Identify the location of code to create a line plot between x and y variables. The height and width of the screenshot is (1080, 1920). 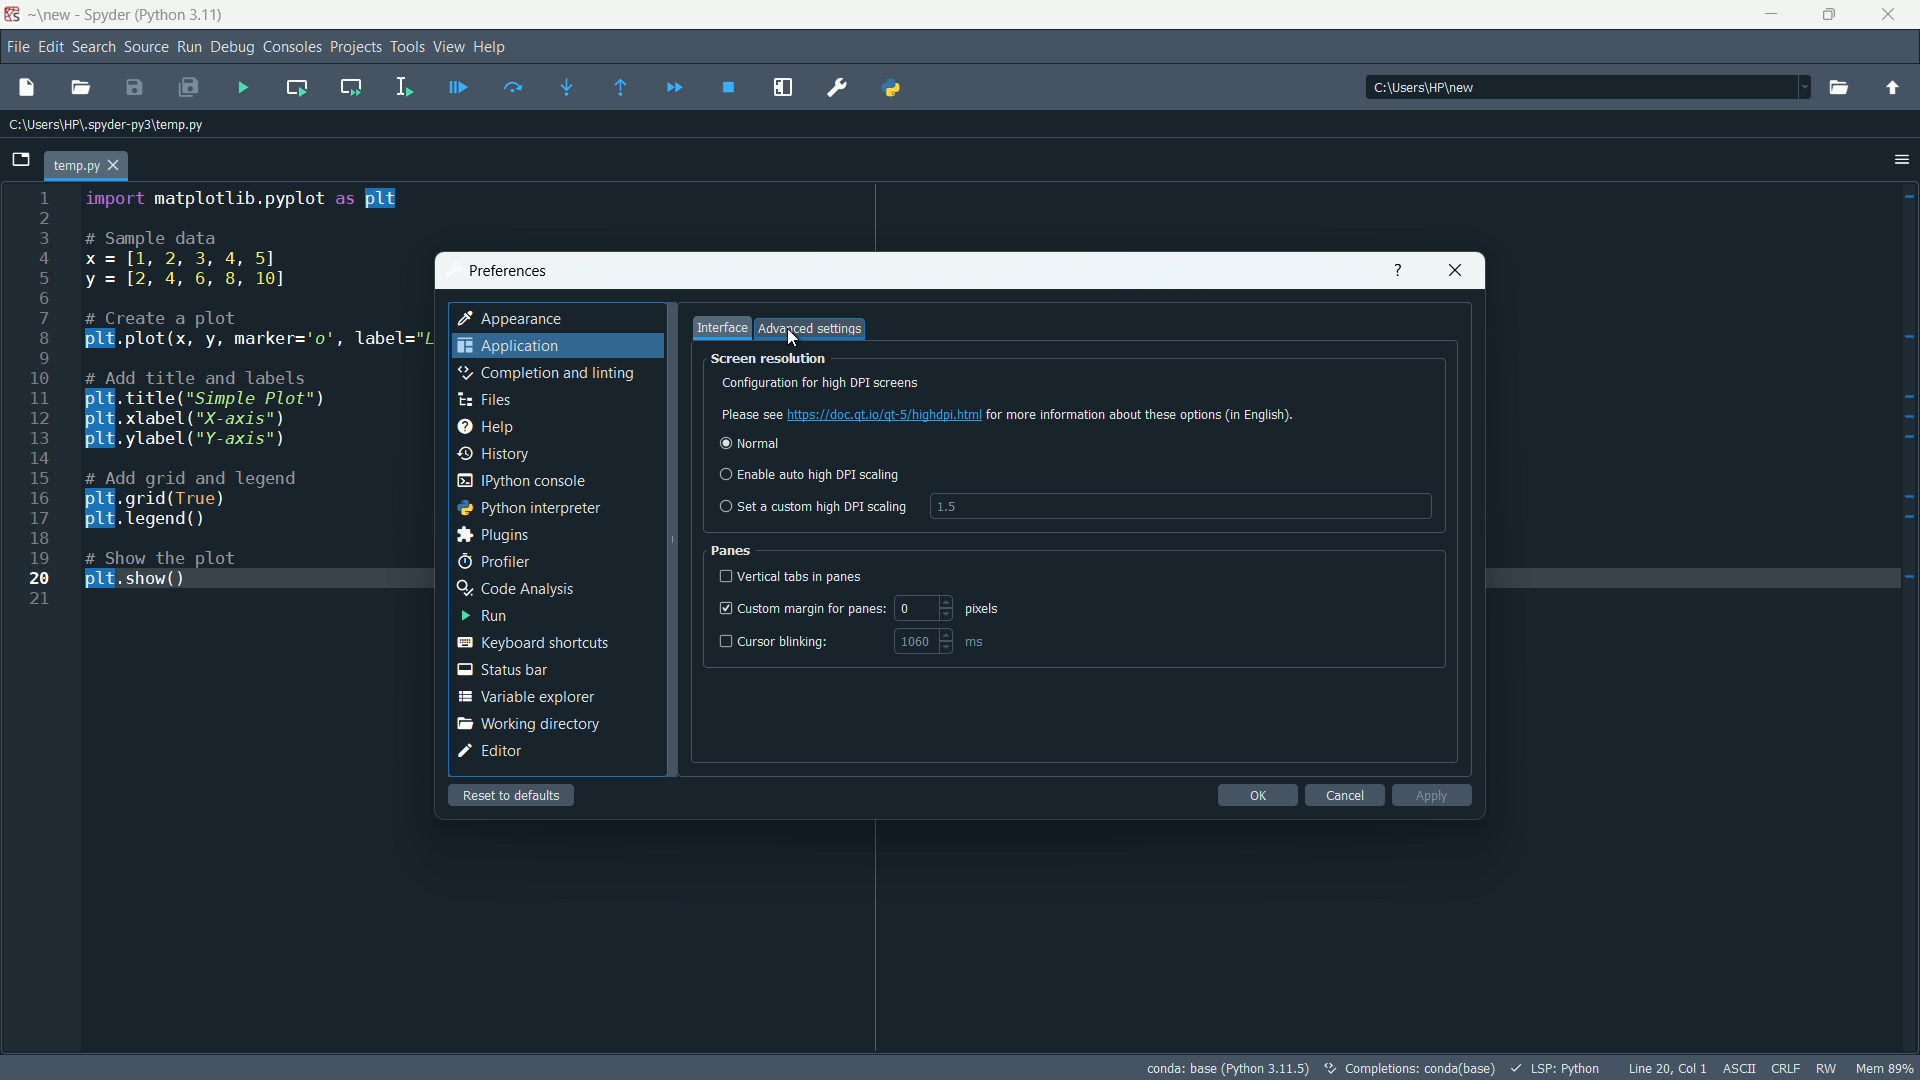
(257, 395).